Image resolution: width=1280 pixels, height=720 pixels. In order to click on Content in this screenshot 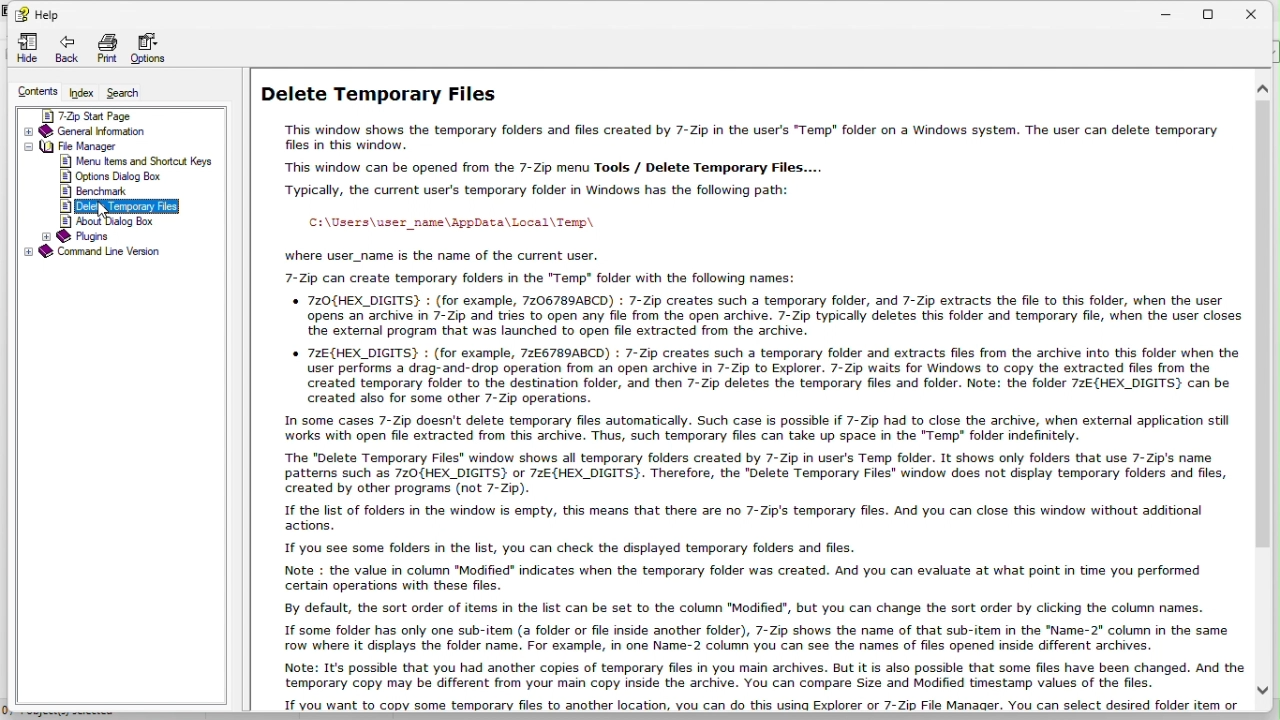, I will do `click(31, 93)`.